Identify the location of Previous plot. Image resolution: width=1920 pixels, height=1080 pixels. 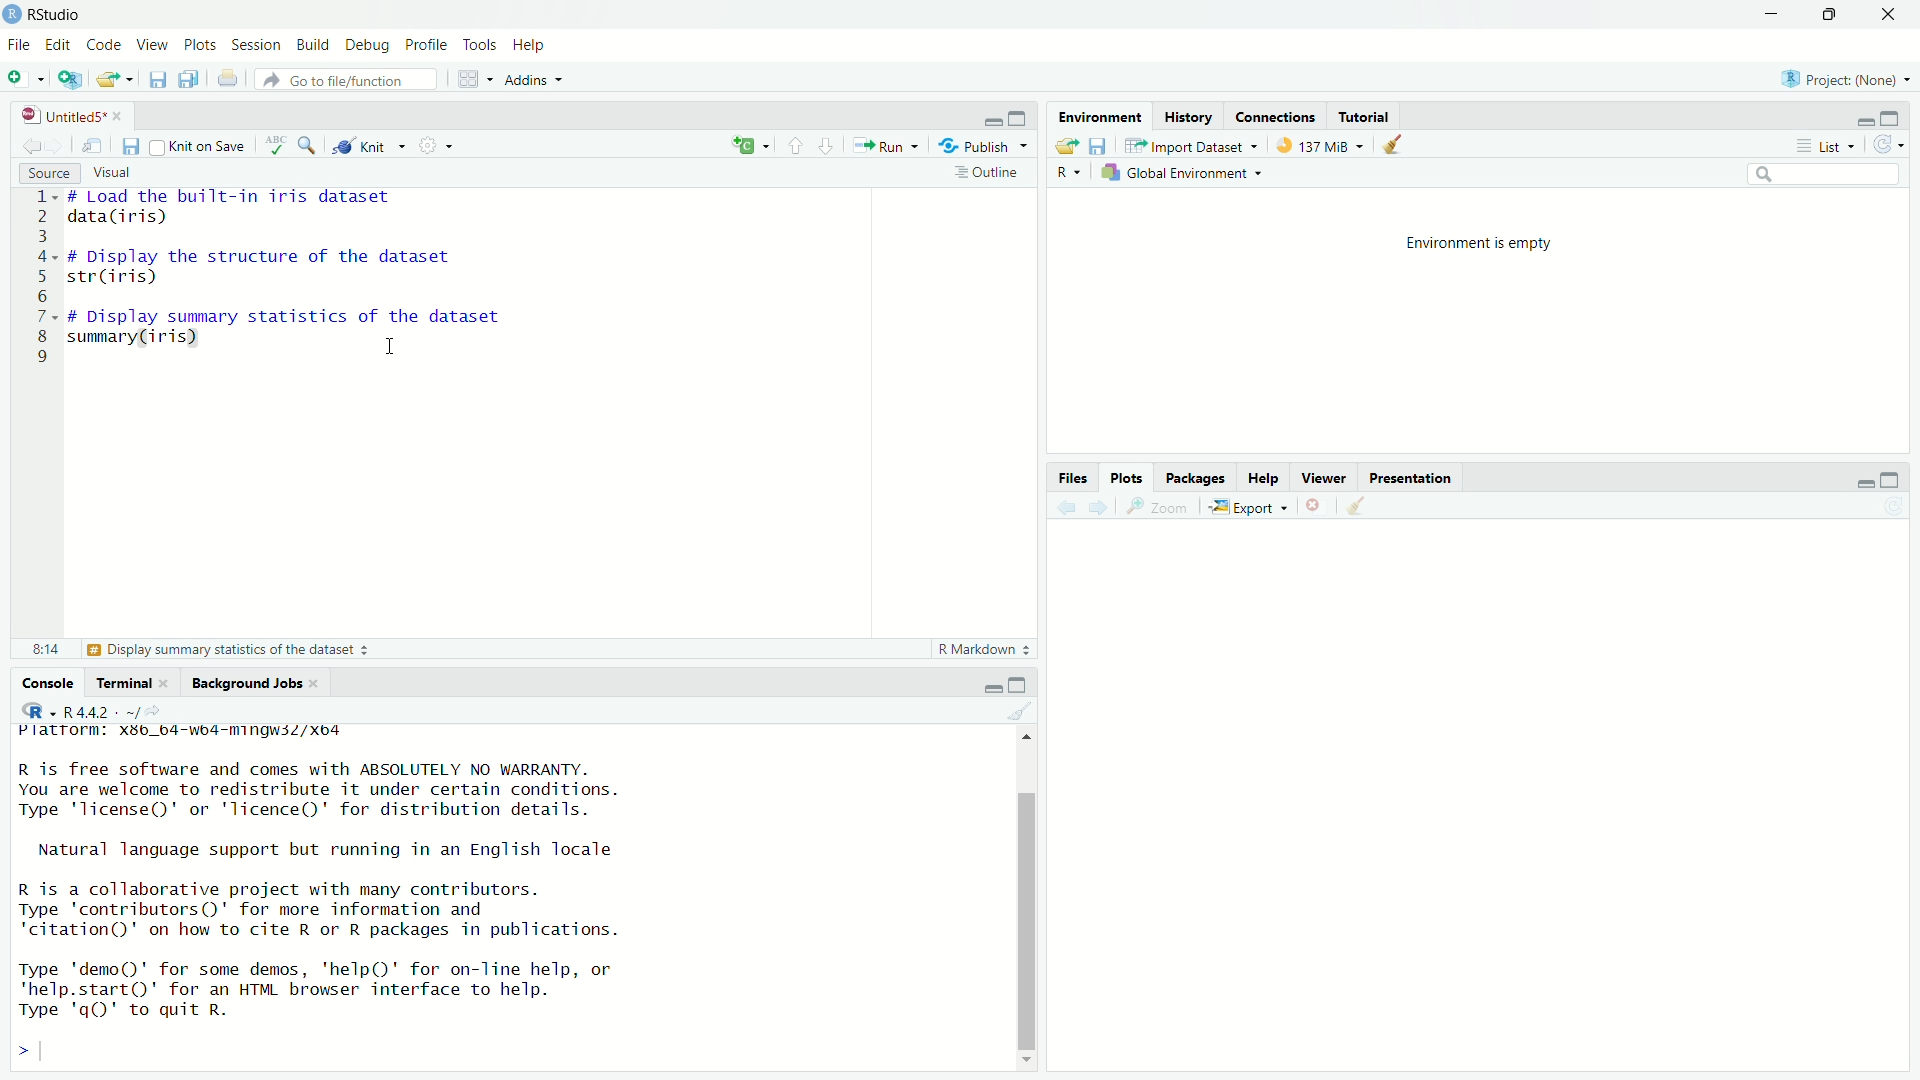
(1066, 506).